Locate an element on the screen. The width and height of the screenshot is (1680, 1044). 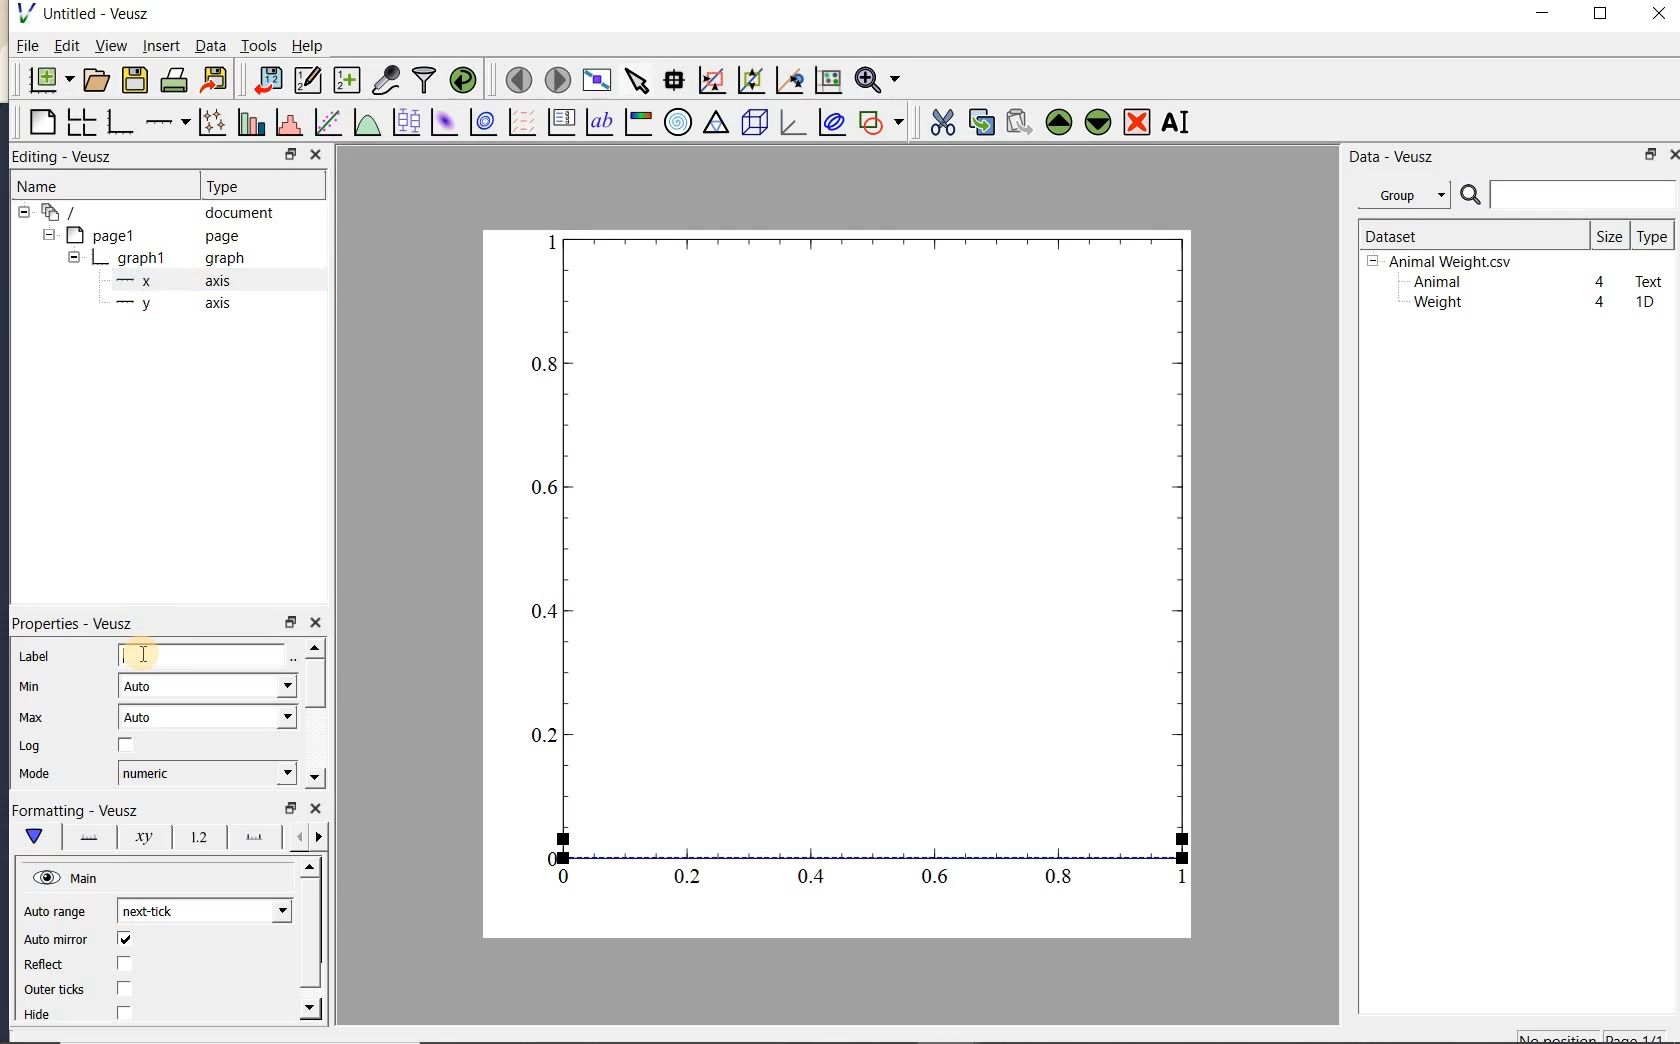
paste widget from the clipboard is located at coordinates (1019, 124).